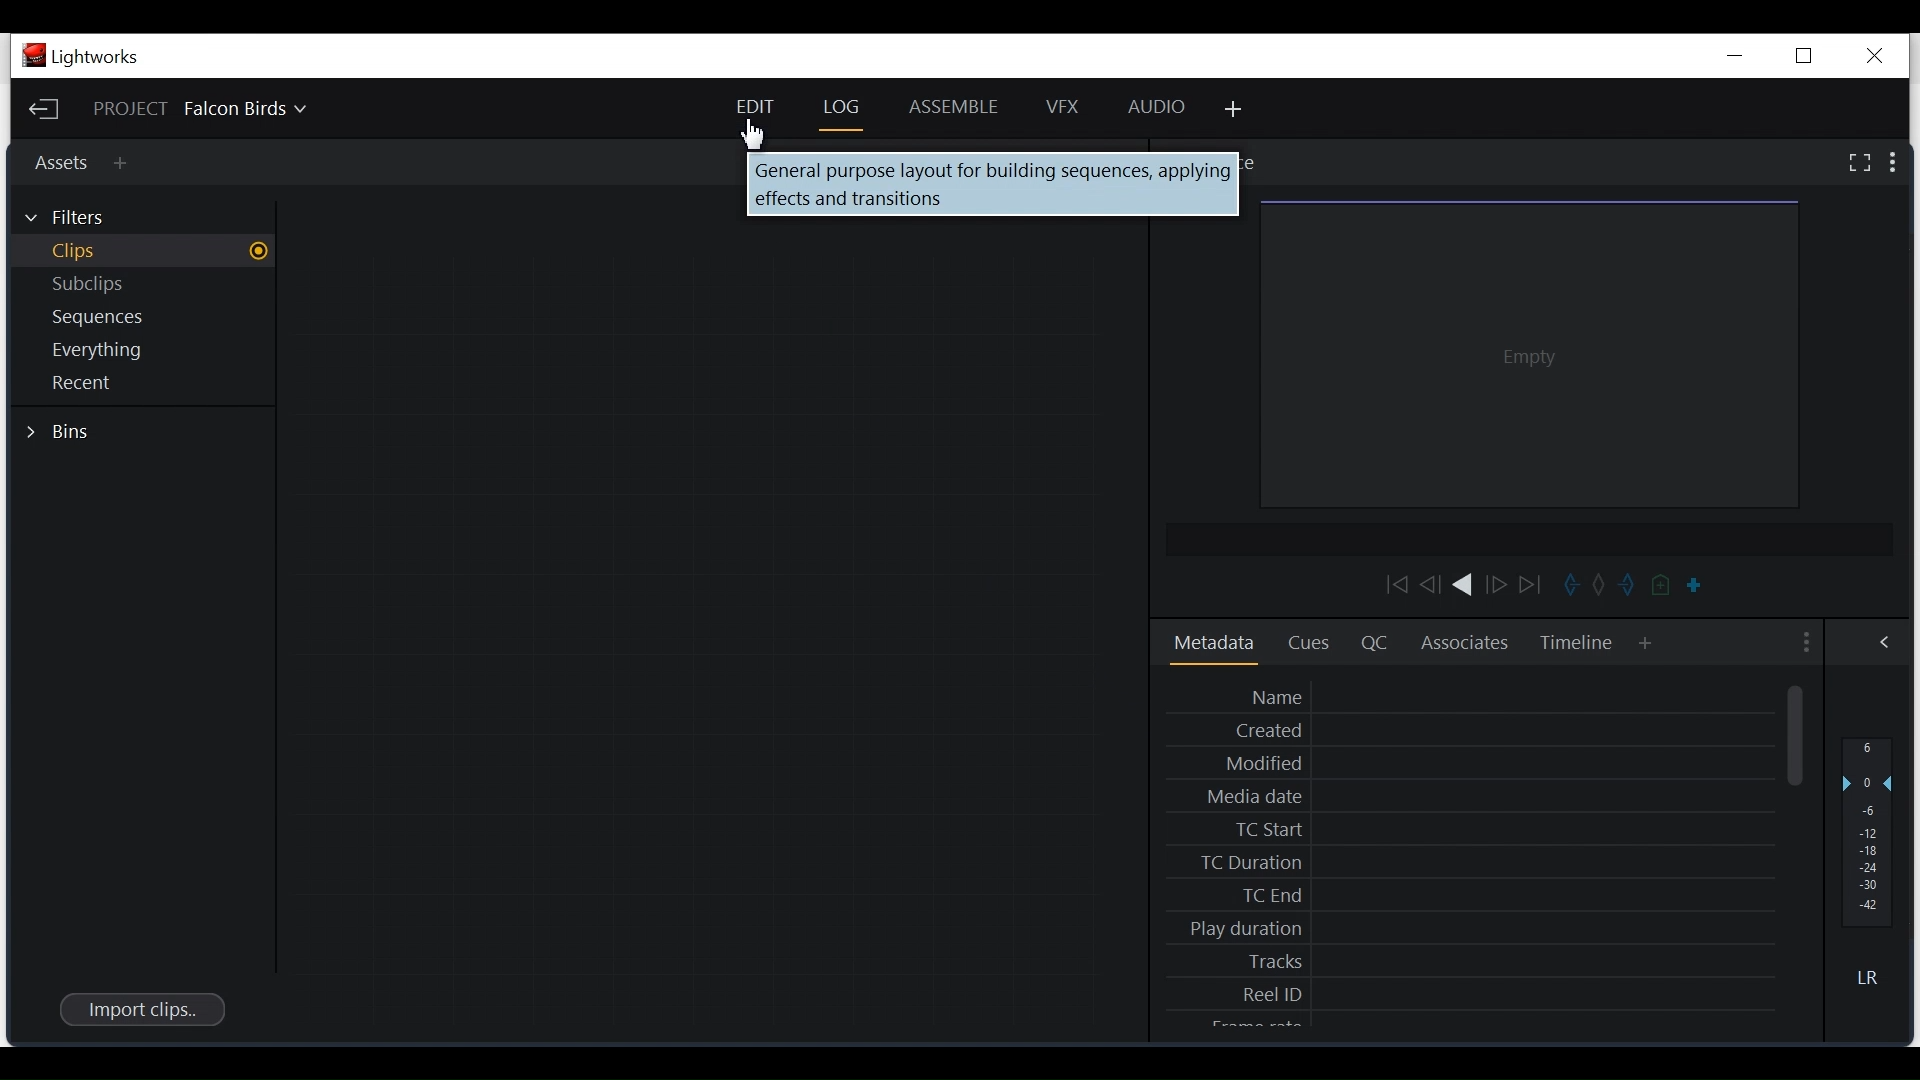 This screenshot has height=1080, width=1920. What do you see at coordinates (1372, 645) in the screenshot?
I see `QC` at bounding box center [1372, 645].